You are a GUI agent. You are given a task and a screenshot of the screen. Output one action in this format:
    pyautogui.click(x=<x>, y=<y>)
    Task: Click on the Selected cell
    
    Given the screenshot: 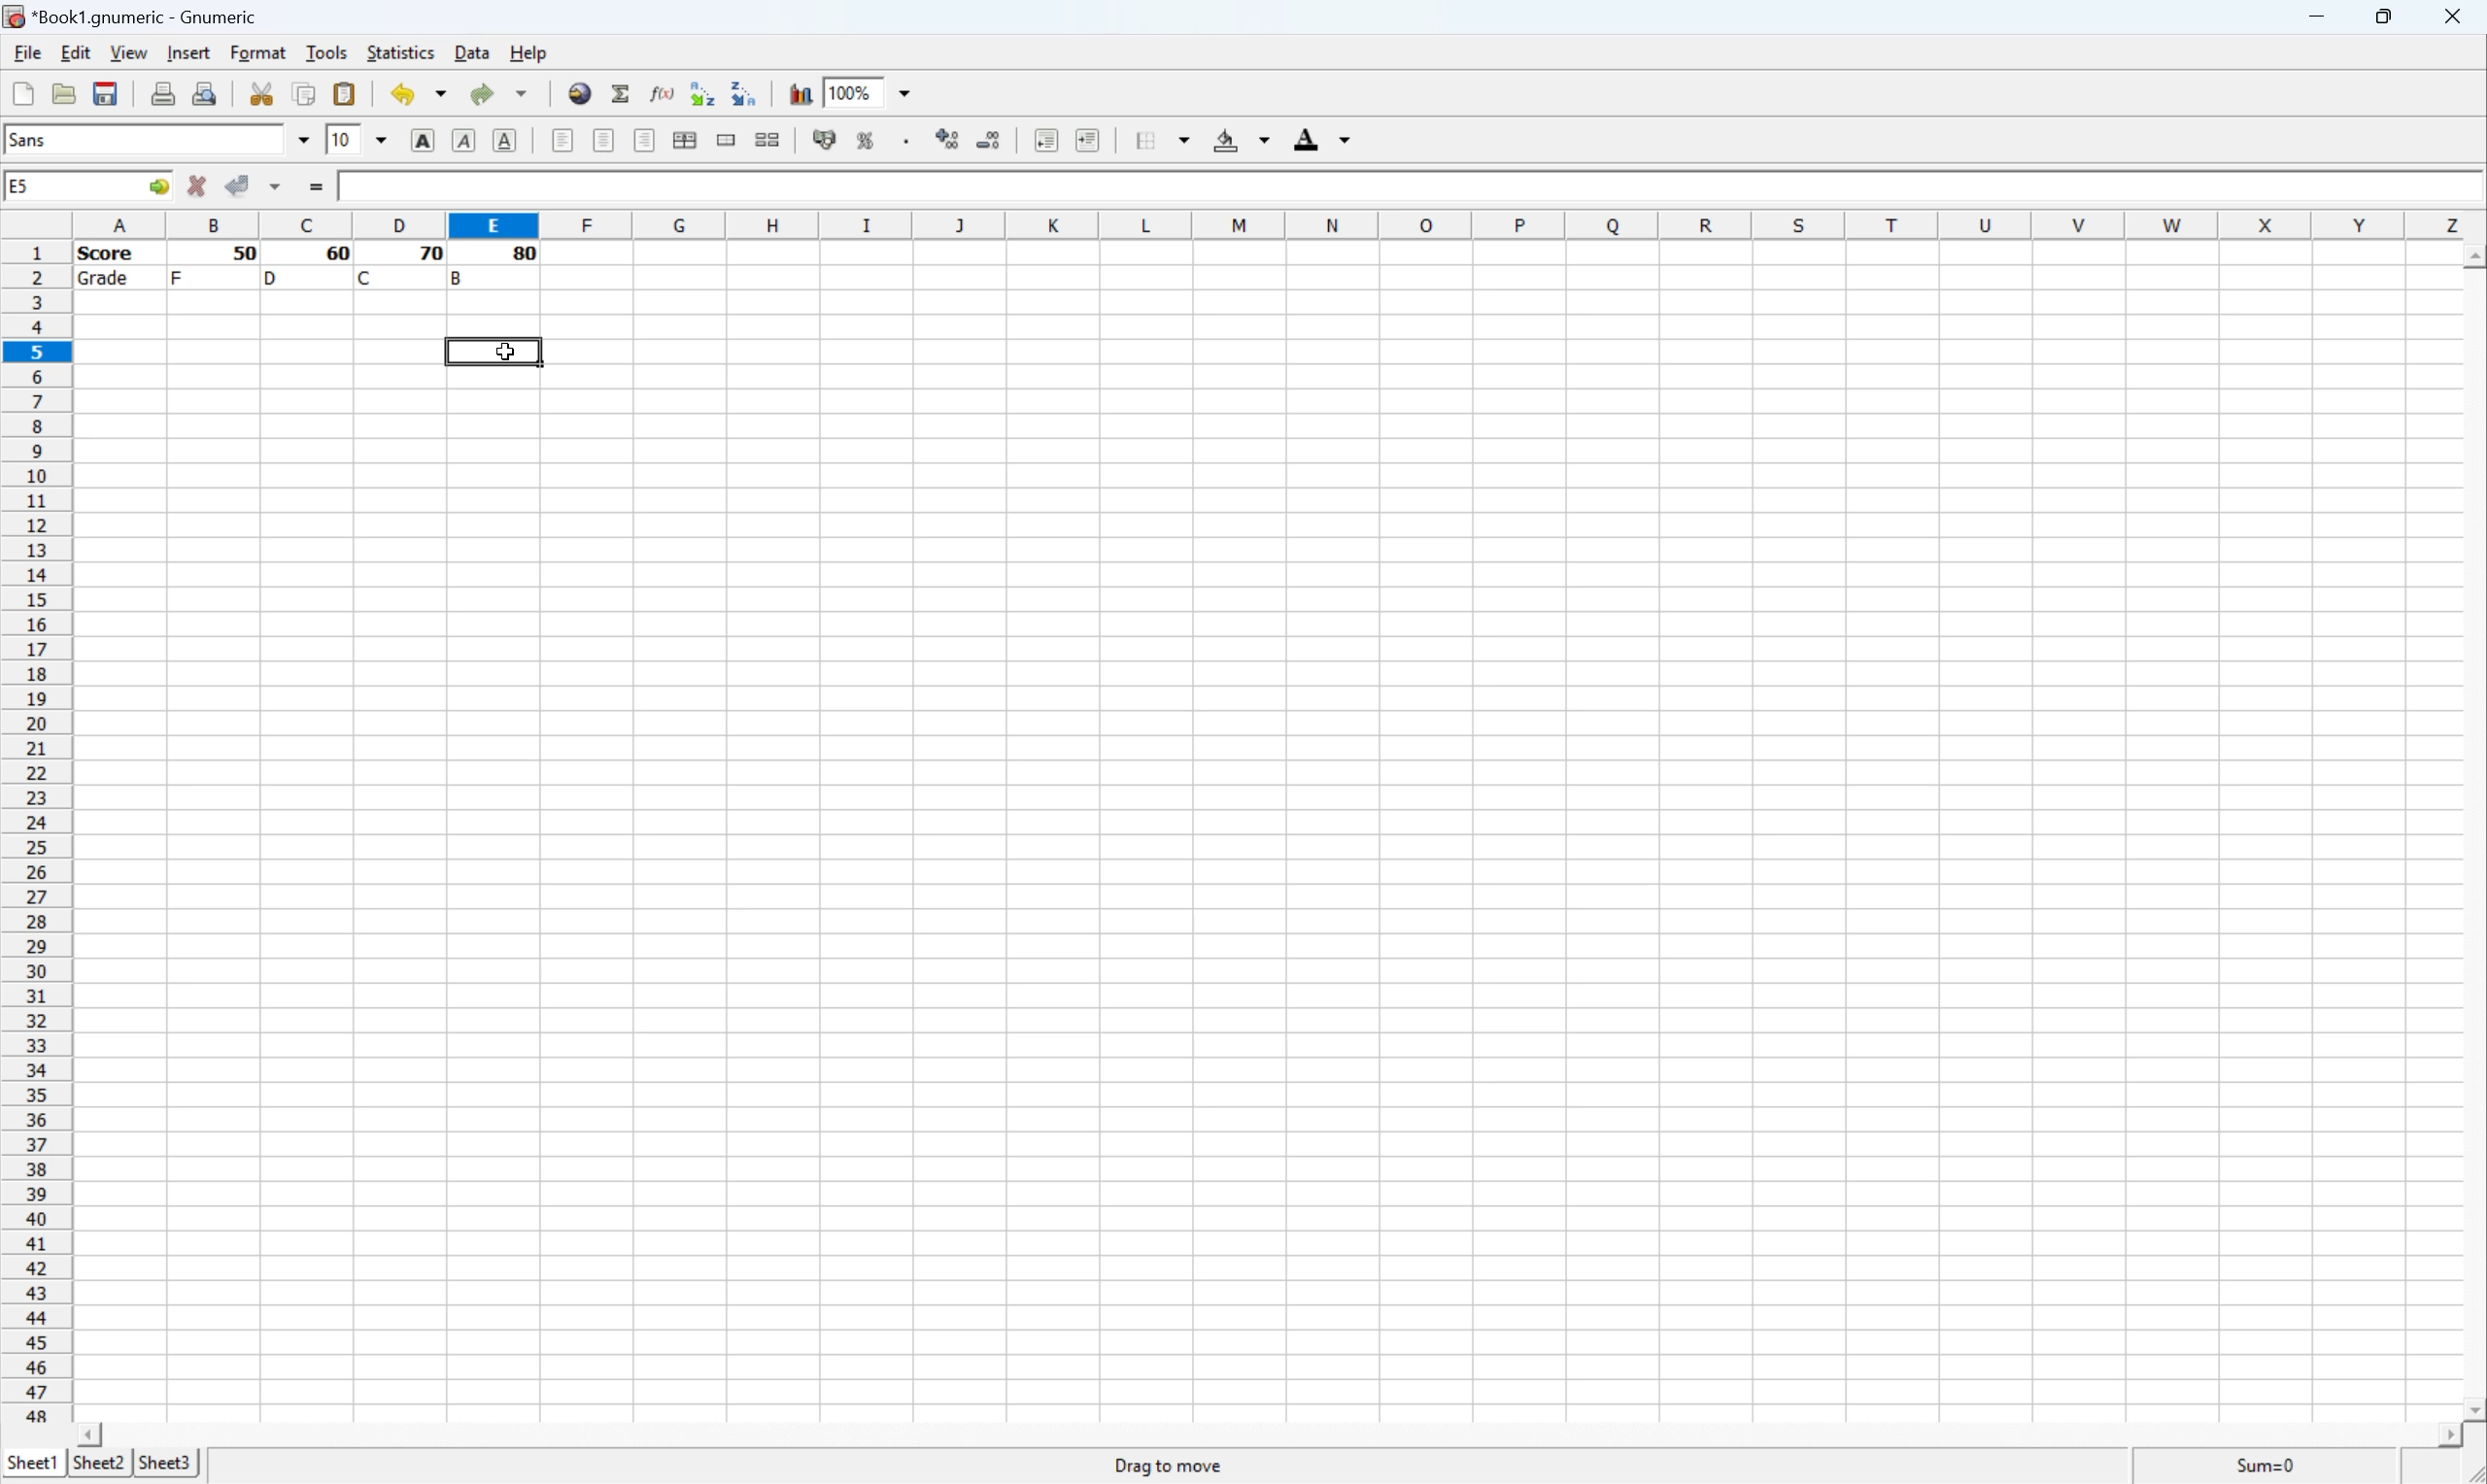 What is the action you would take?
    pyautogui.click(x=492, y=351)
    